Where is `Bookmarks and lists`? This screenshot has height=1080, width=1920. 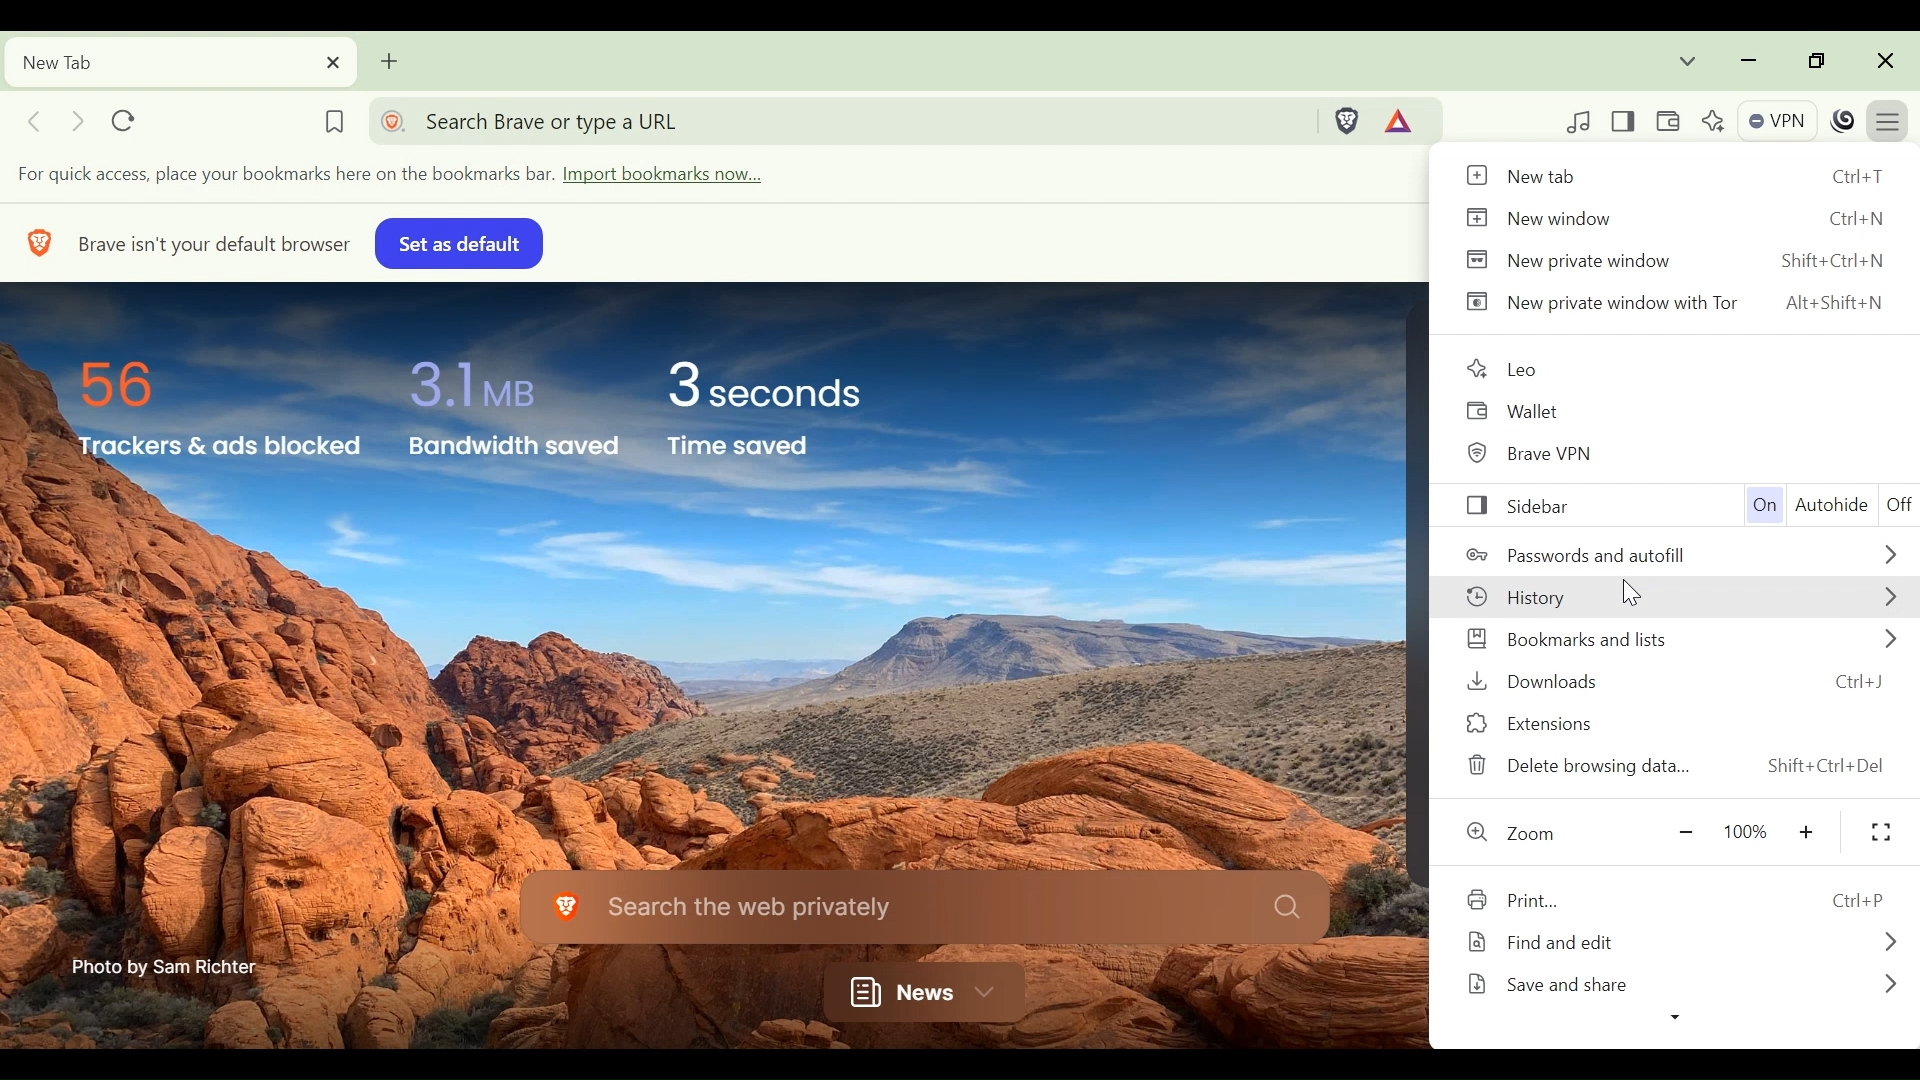
Bookmarks and lists is located at coordinates (1677, 638).